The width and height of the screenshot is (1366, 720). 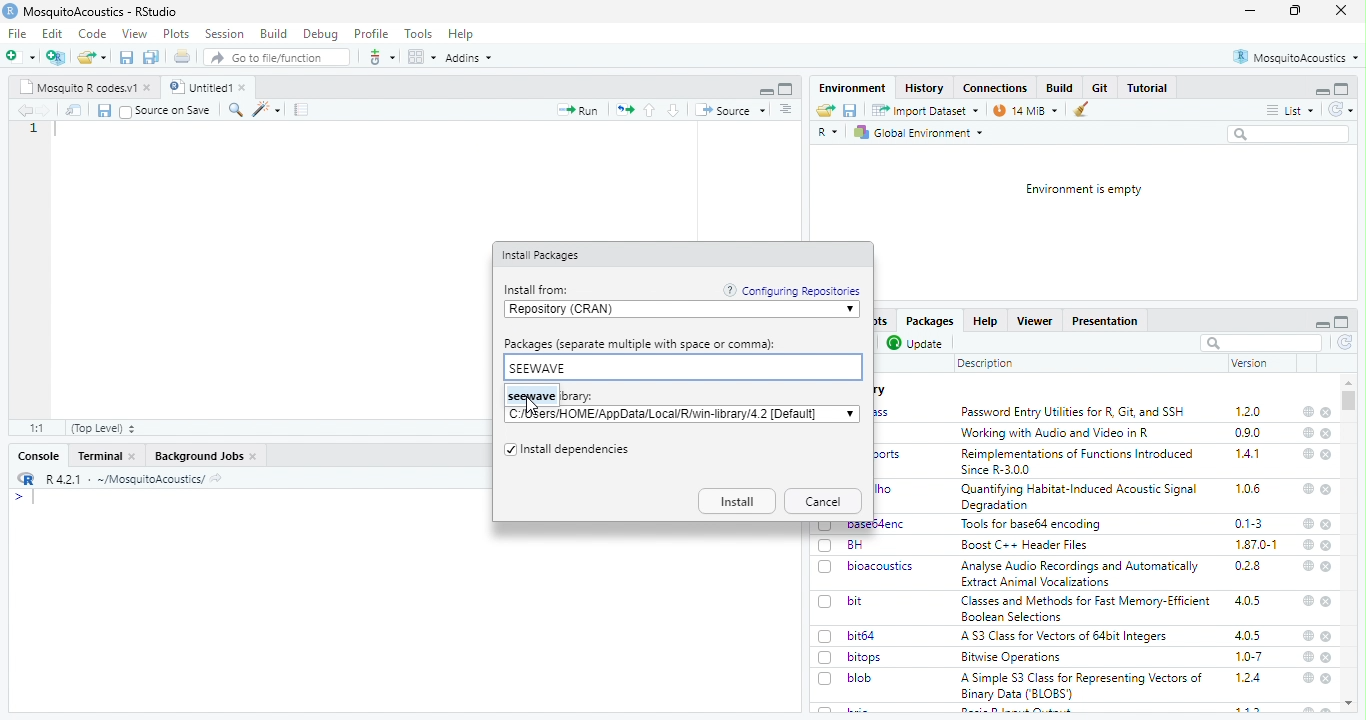 What do you see at coordinates (92, 57) in the screenshot?
I see `open folder` at bounding box center [92, 57].